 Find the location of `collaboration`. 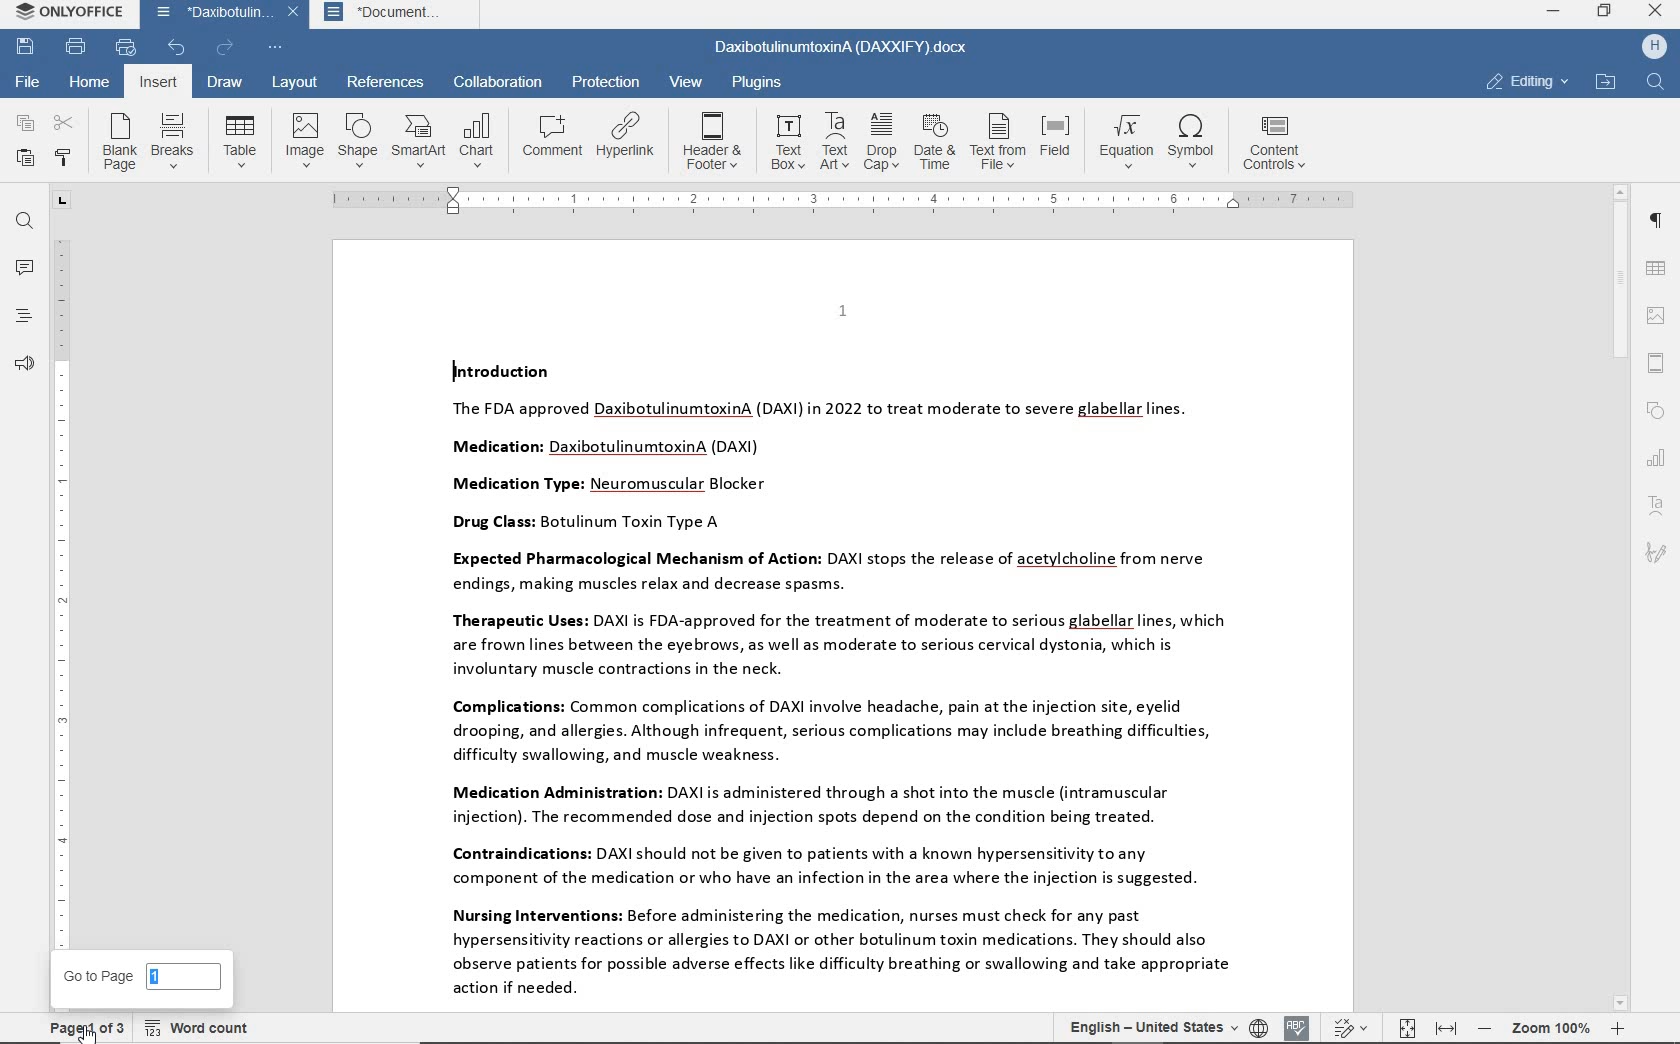

collaboration is located at coordinates (499, 82).